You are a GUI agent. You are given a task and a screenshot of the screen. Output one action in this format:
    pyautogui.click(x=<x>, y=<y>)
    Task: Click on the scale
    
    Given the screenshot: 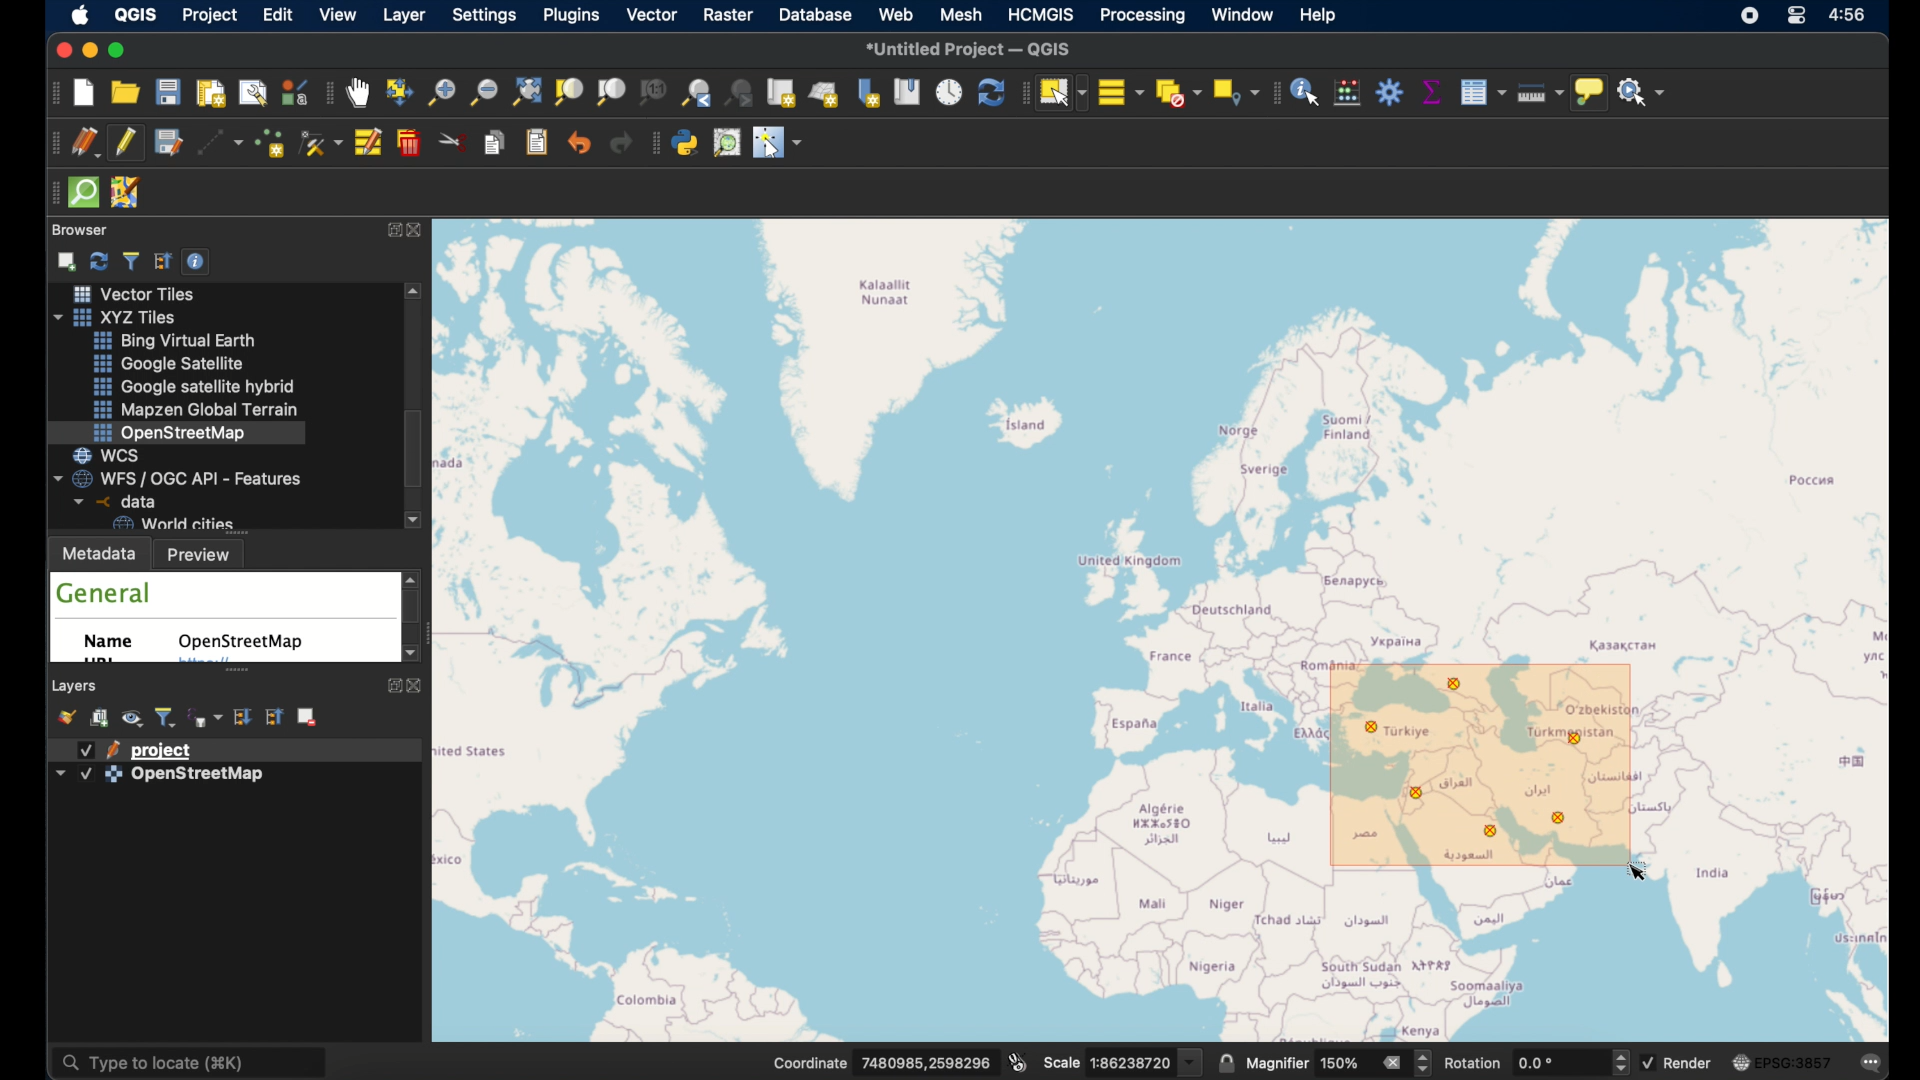 What is the action you would take?
    pyautogui.click(x=1060, y=1065)
    